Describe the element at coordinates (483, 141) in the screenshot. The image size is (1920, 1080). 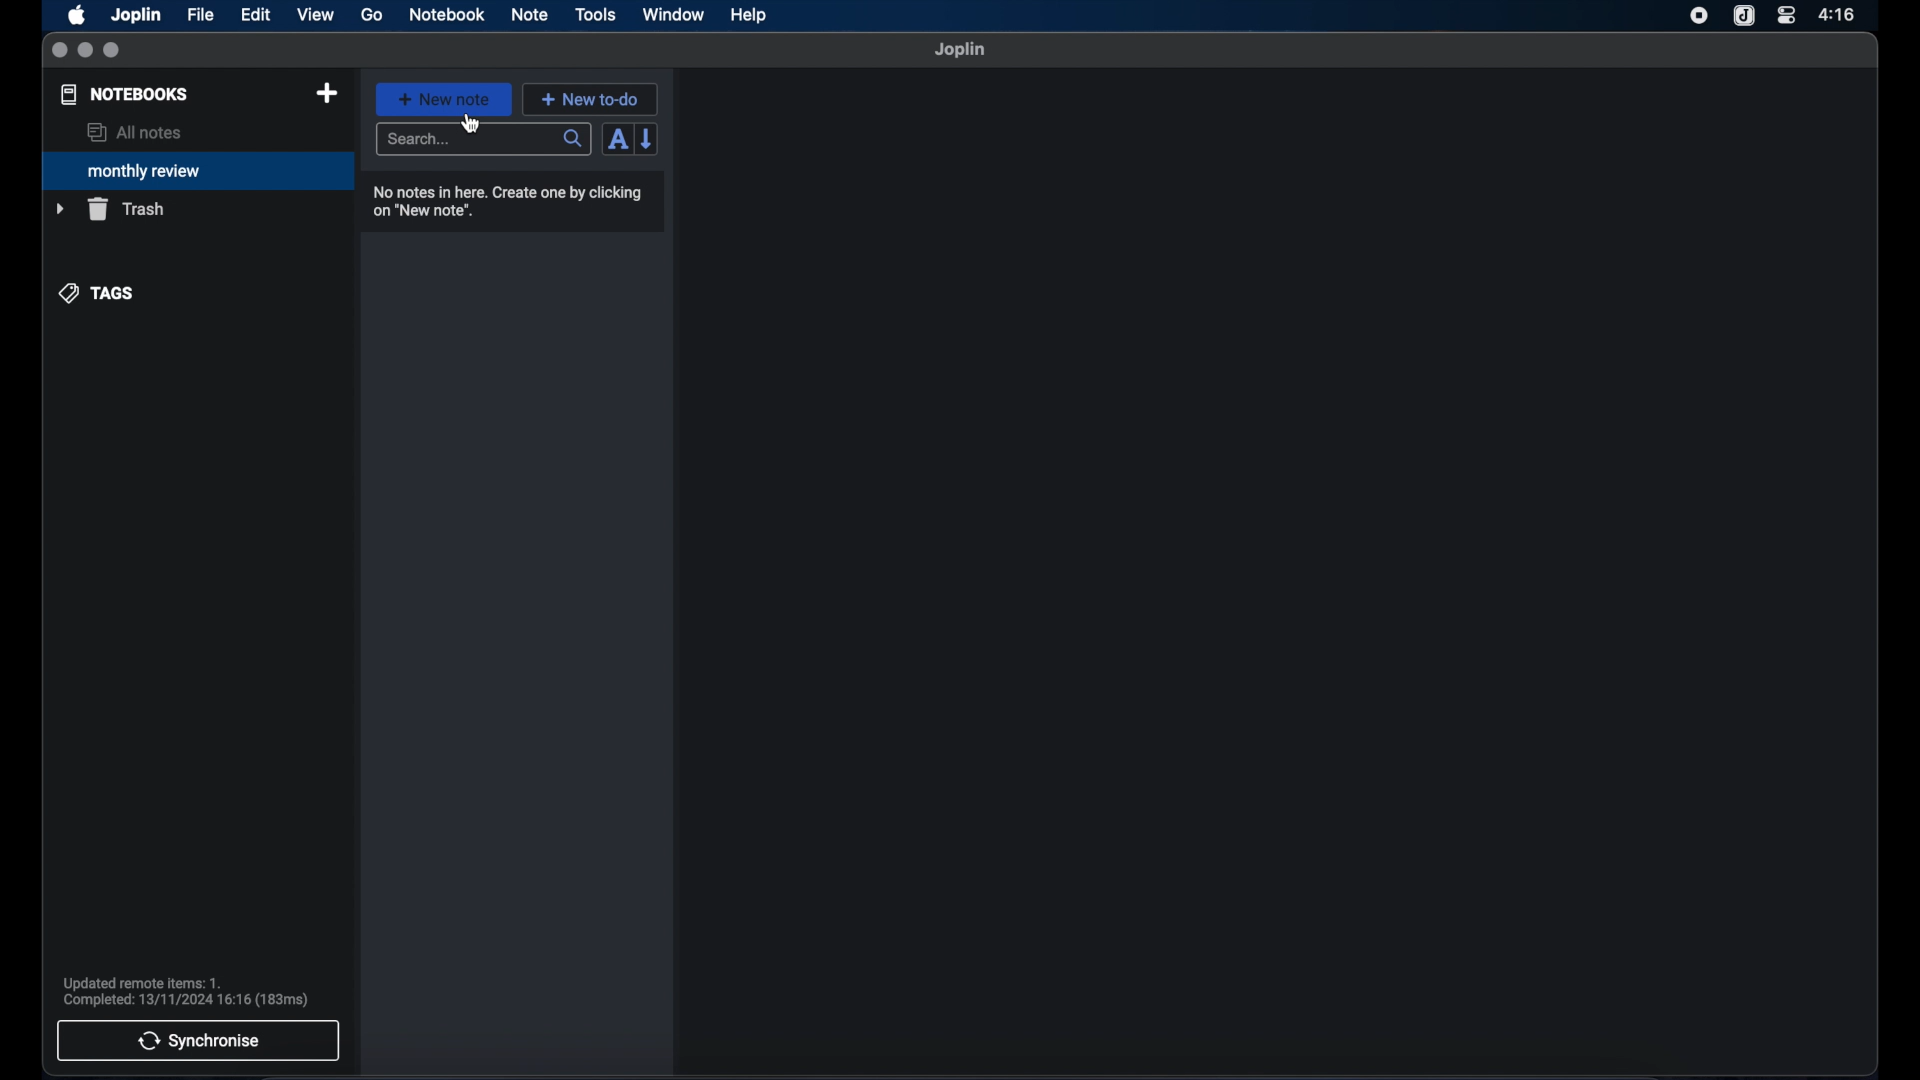
I see `search bar` at that location.